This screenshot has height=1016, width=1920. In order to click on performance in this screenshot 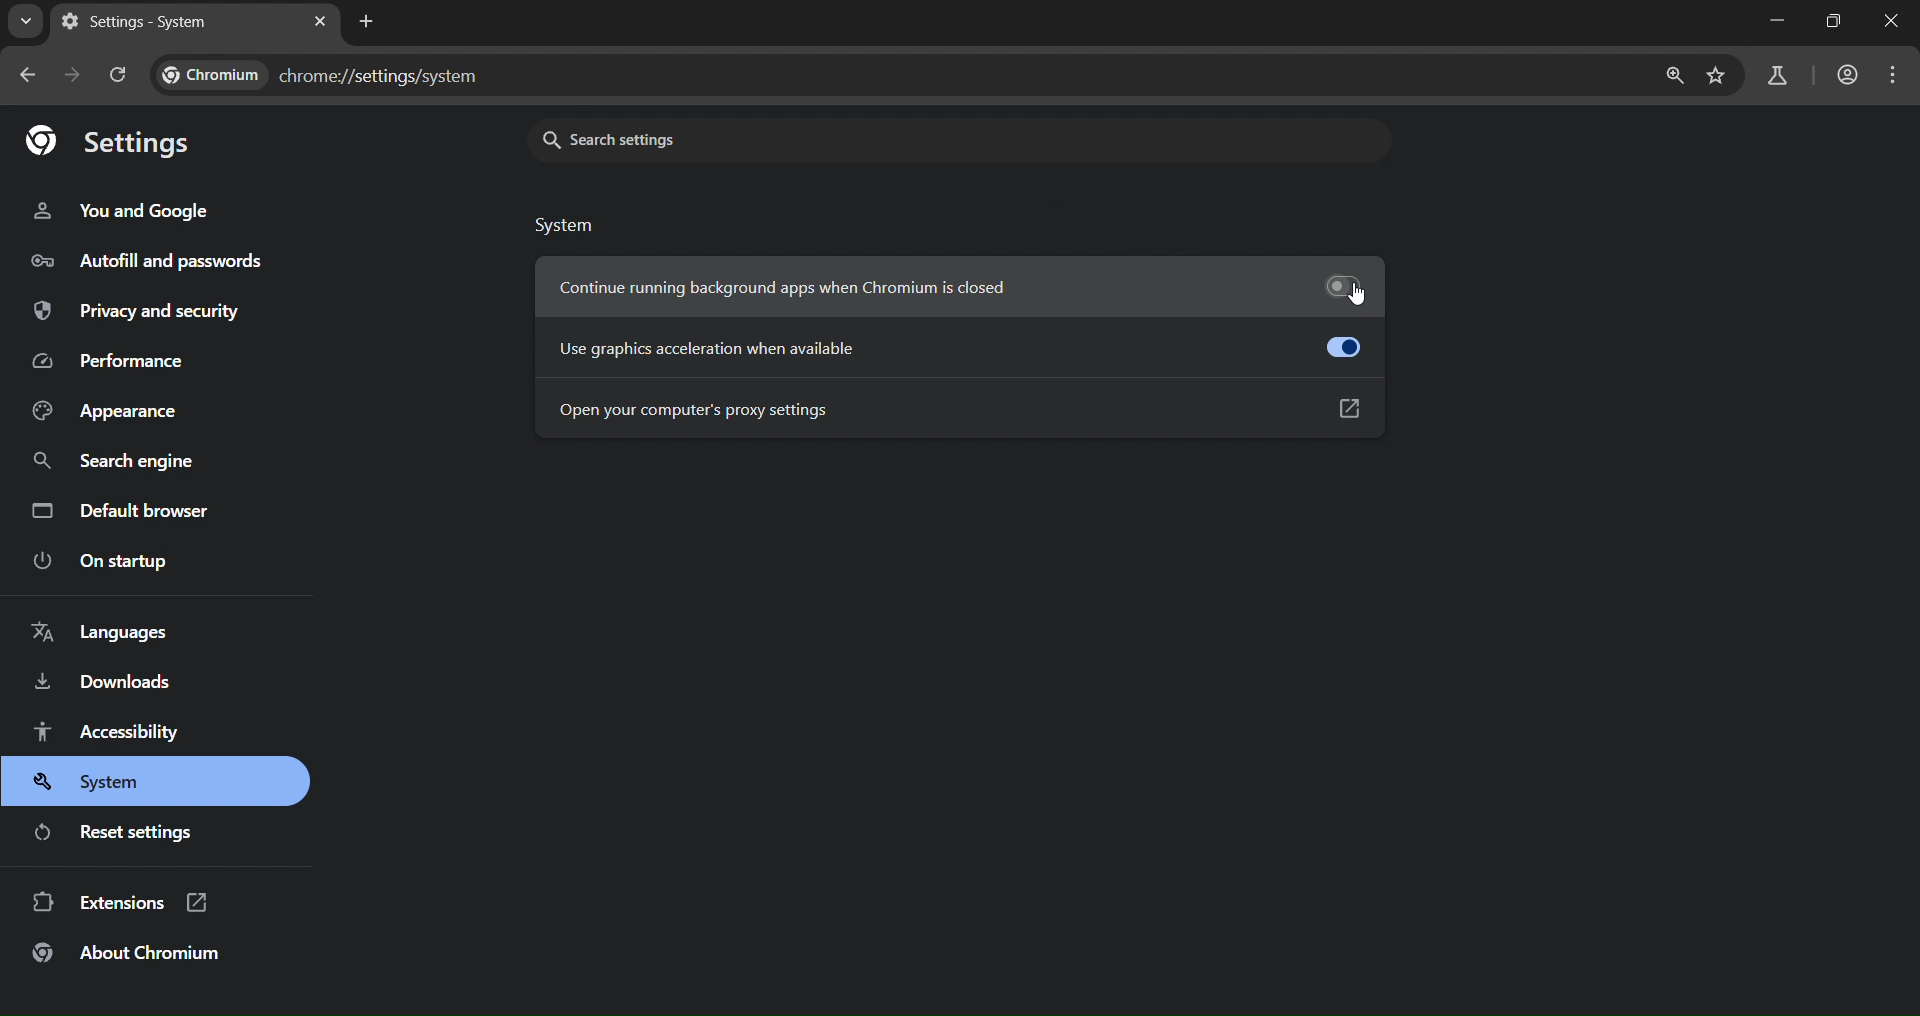, I will do `click(112, 361)`.